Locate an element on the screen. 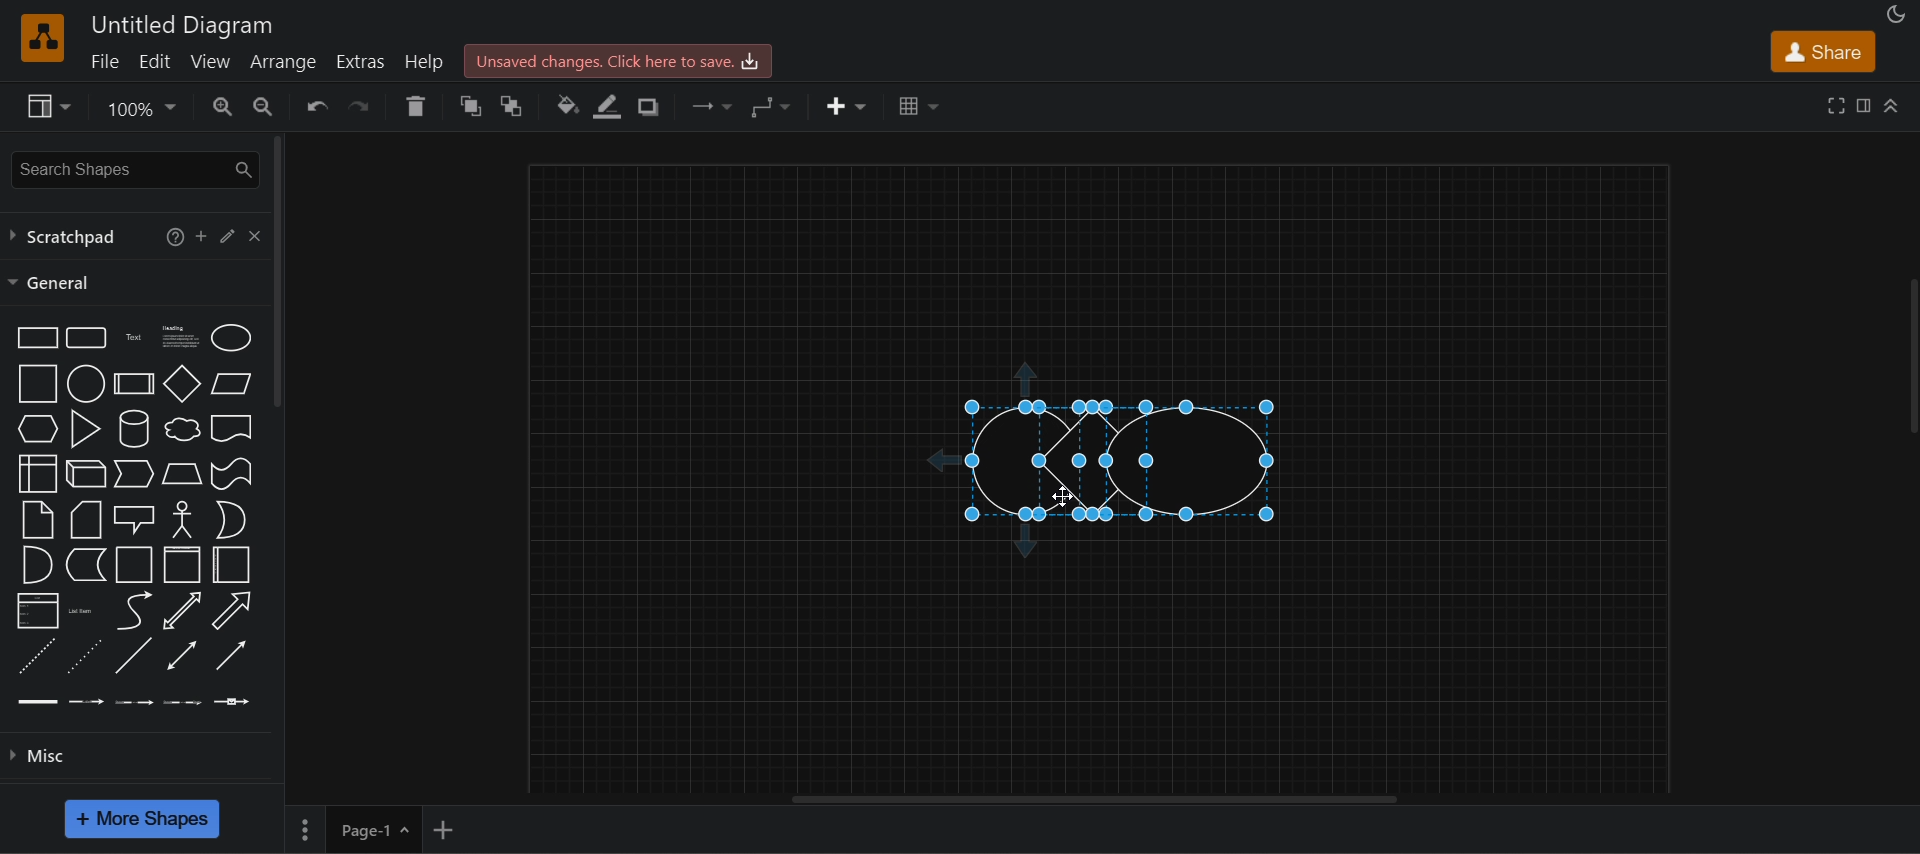 The width and height of the screenshot is (1920, 854). zoom is located at coordinates (140, 111).